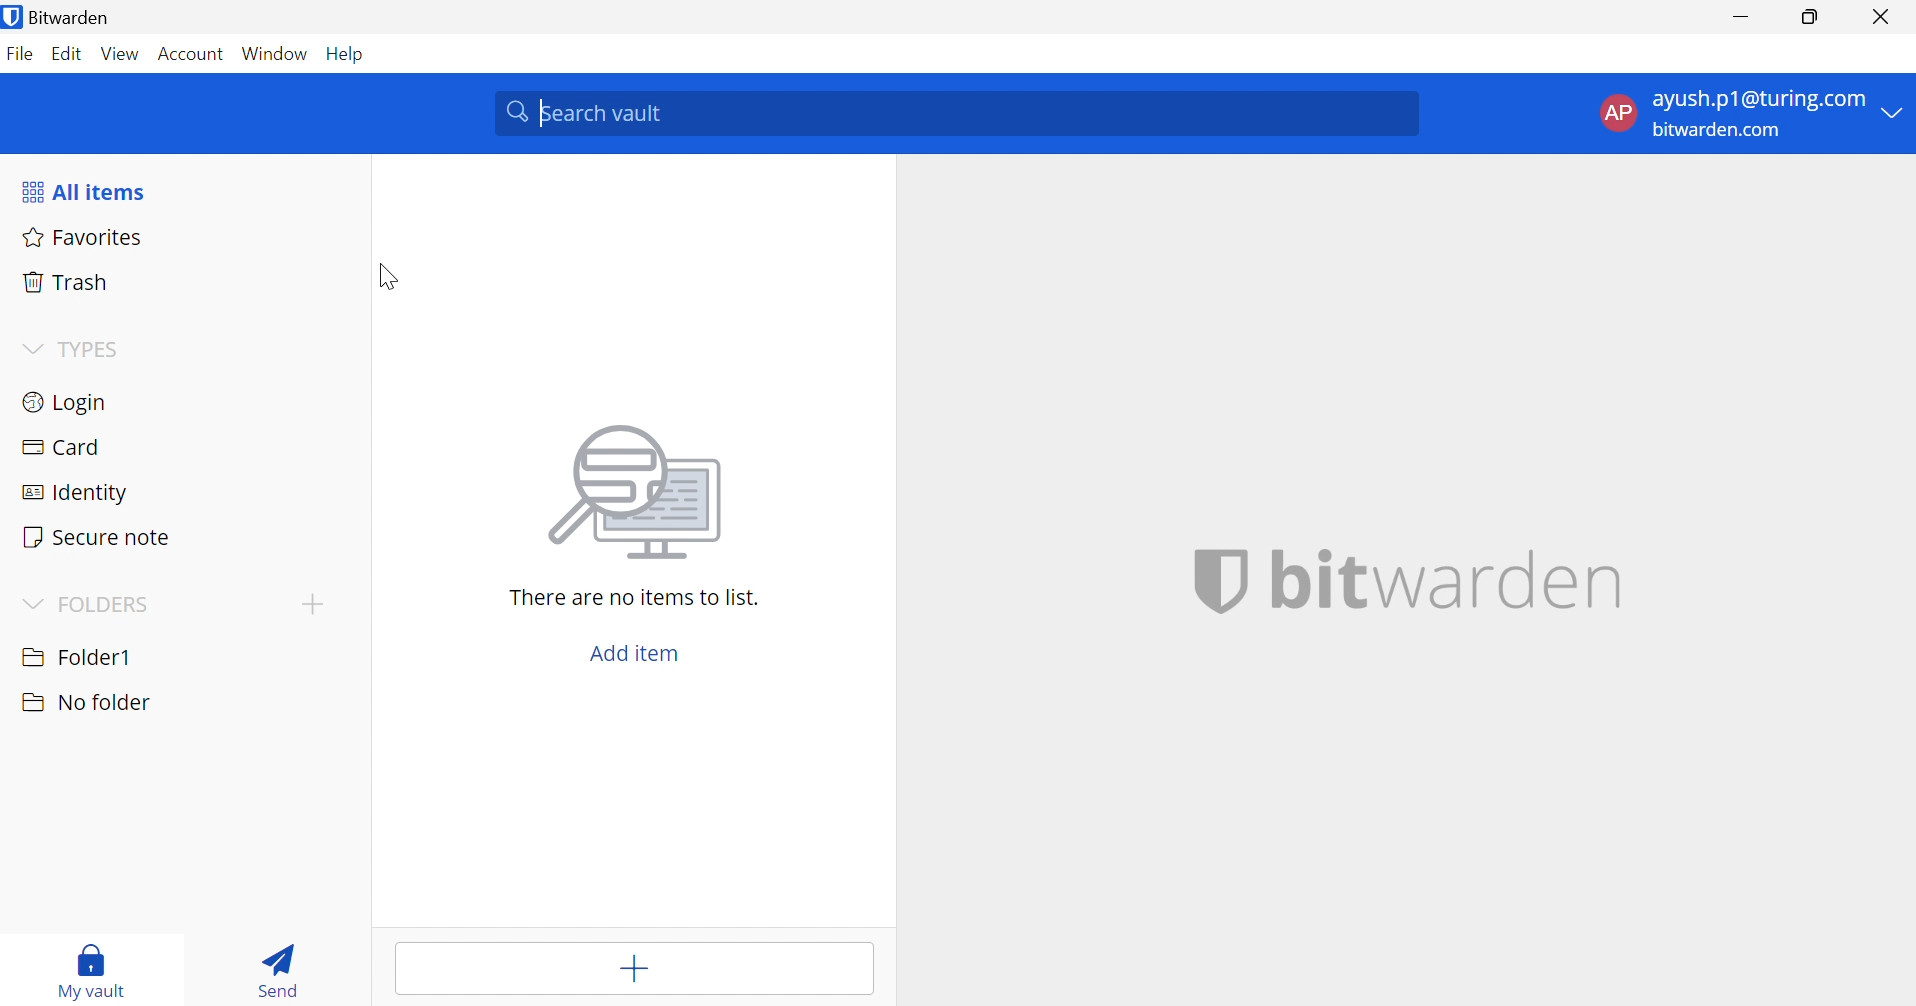 The width and height of the screenshot is (1916, 1006). What do you see at coordinates (70, 282) in the screenshot?
I see `Trash` at bounding box center [70, 282].